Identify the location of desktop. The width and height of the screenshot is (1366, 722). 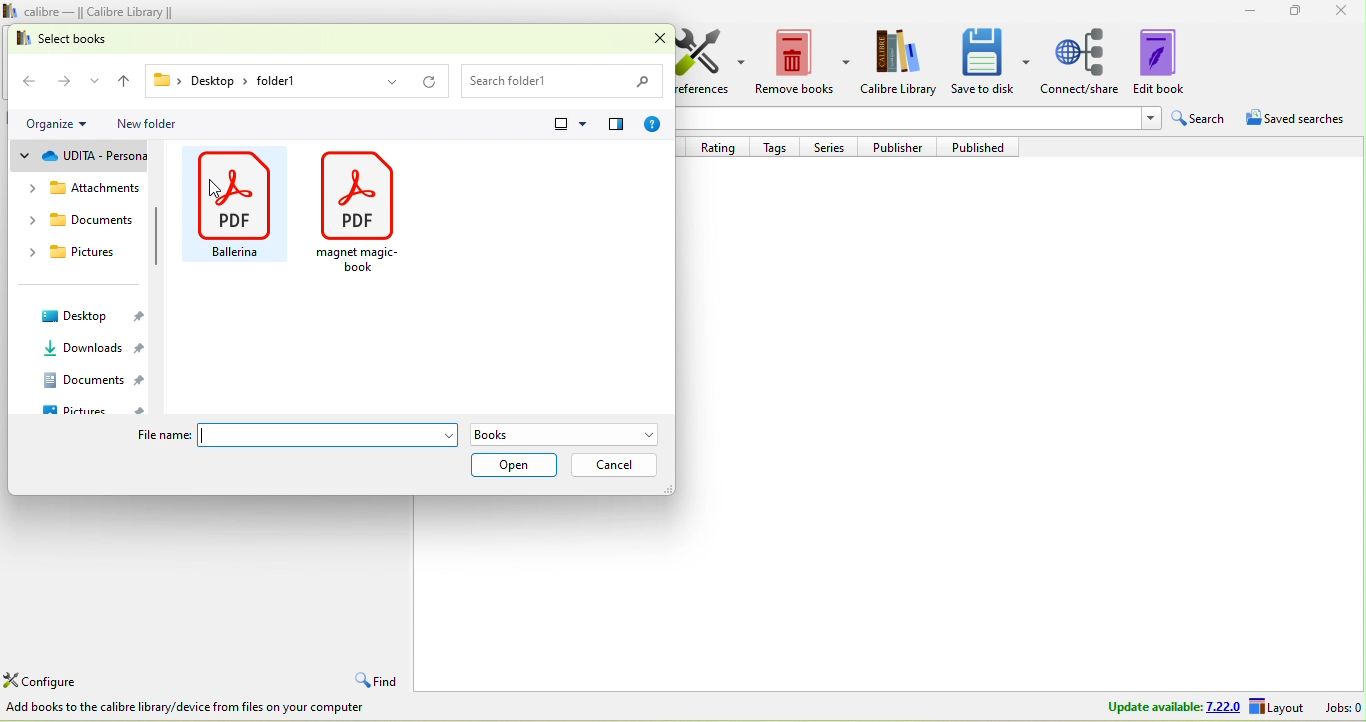
(199, 81).